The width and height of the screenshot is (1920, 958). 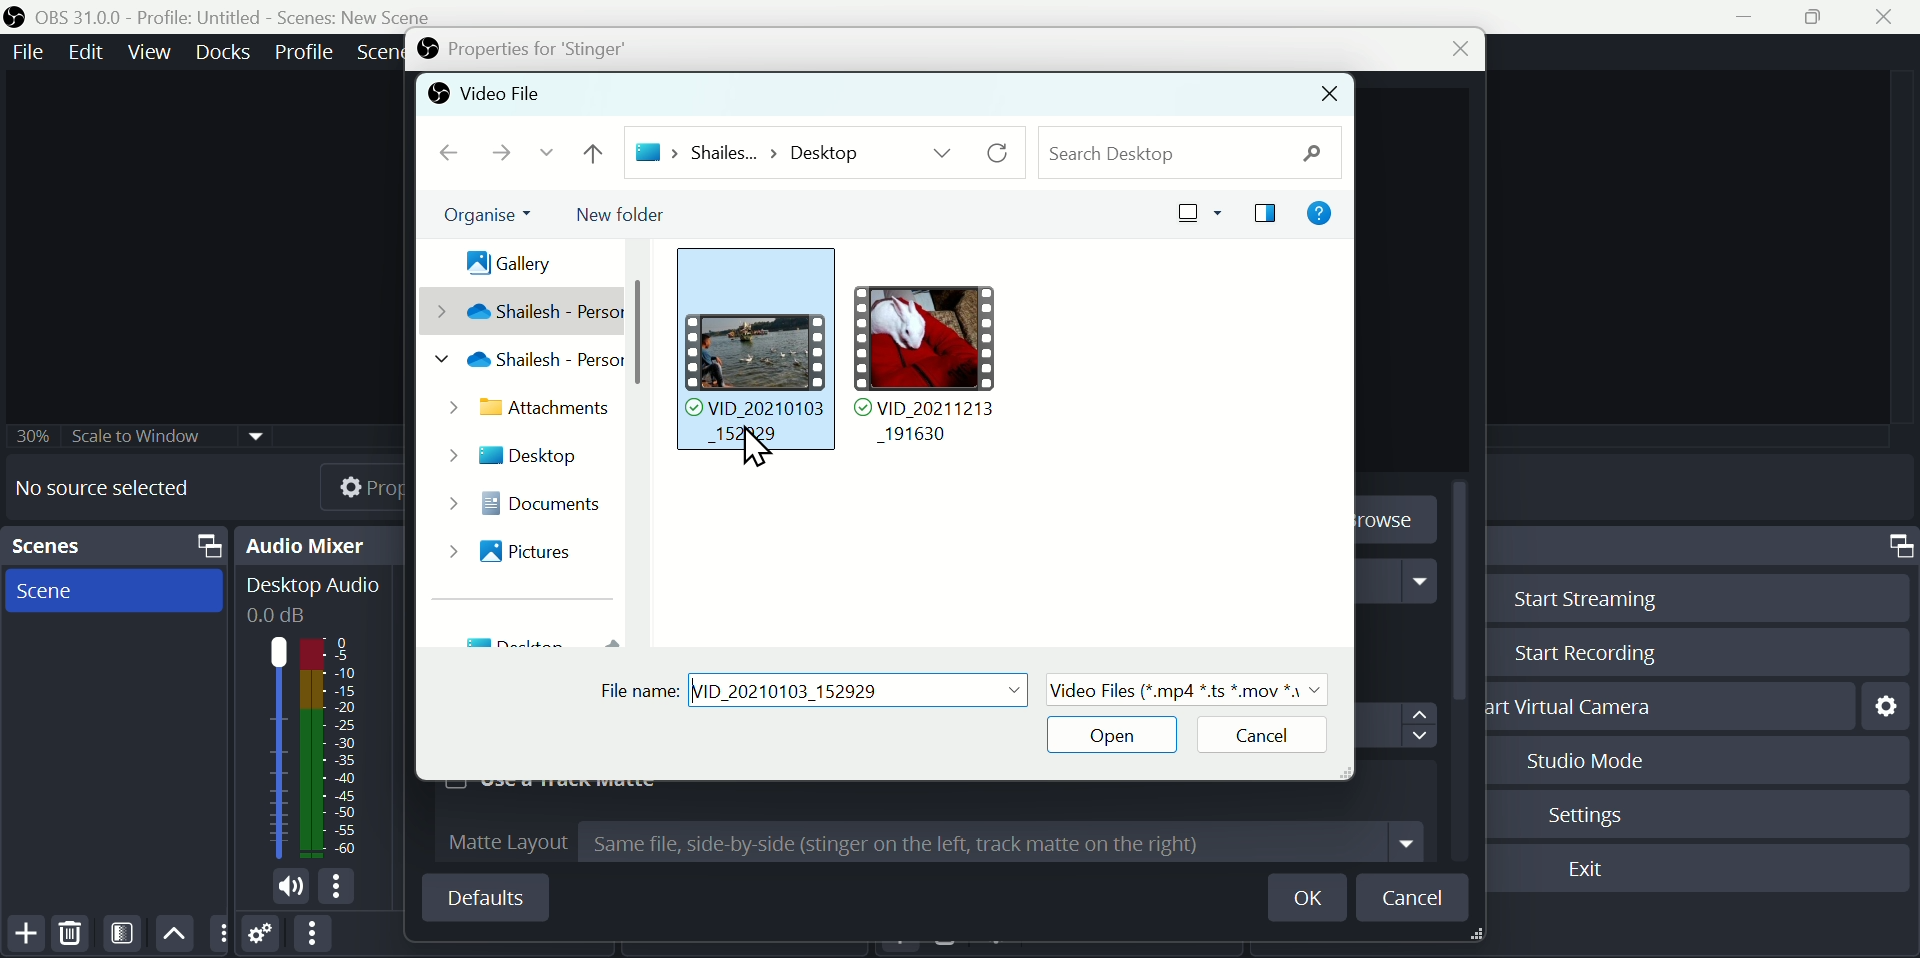 I want to click on Close, so click(x=1451, y=51).